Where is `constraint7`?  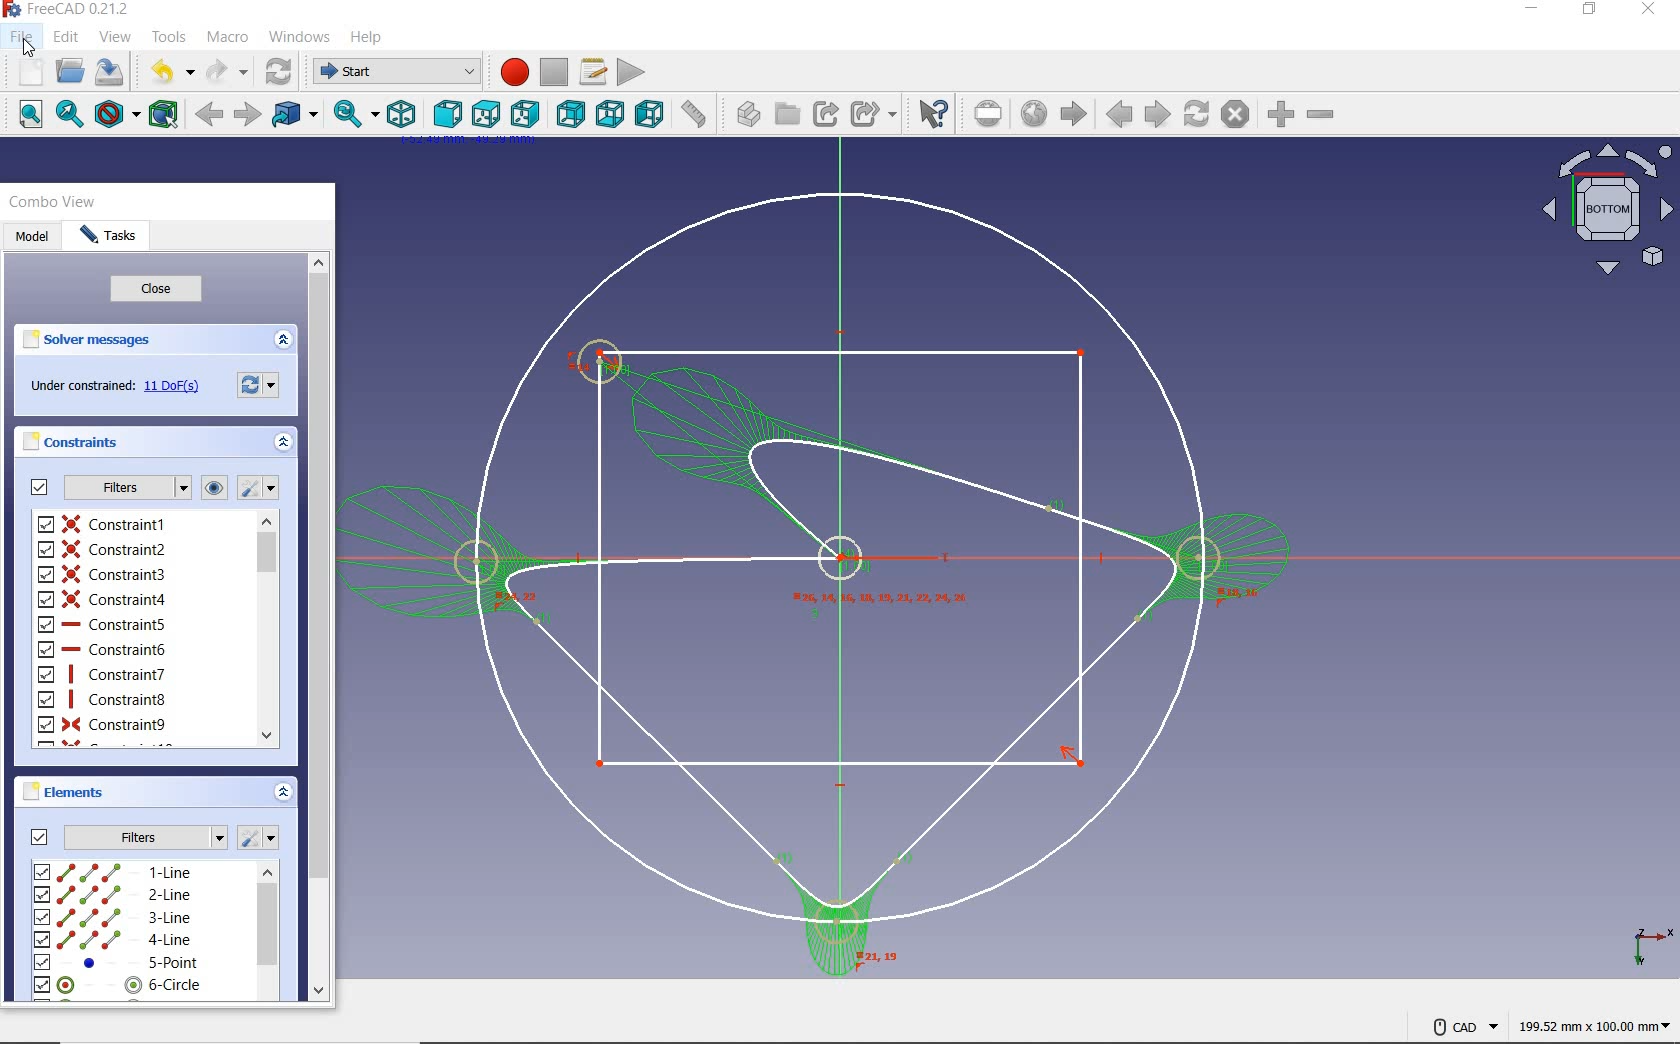
constraint7 is located at coordinates (101, 674).